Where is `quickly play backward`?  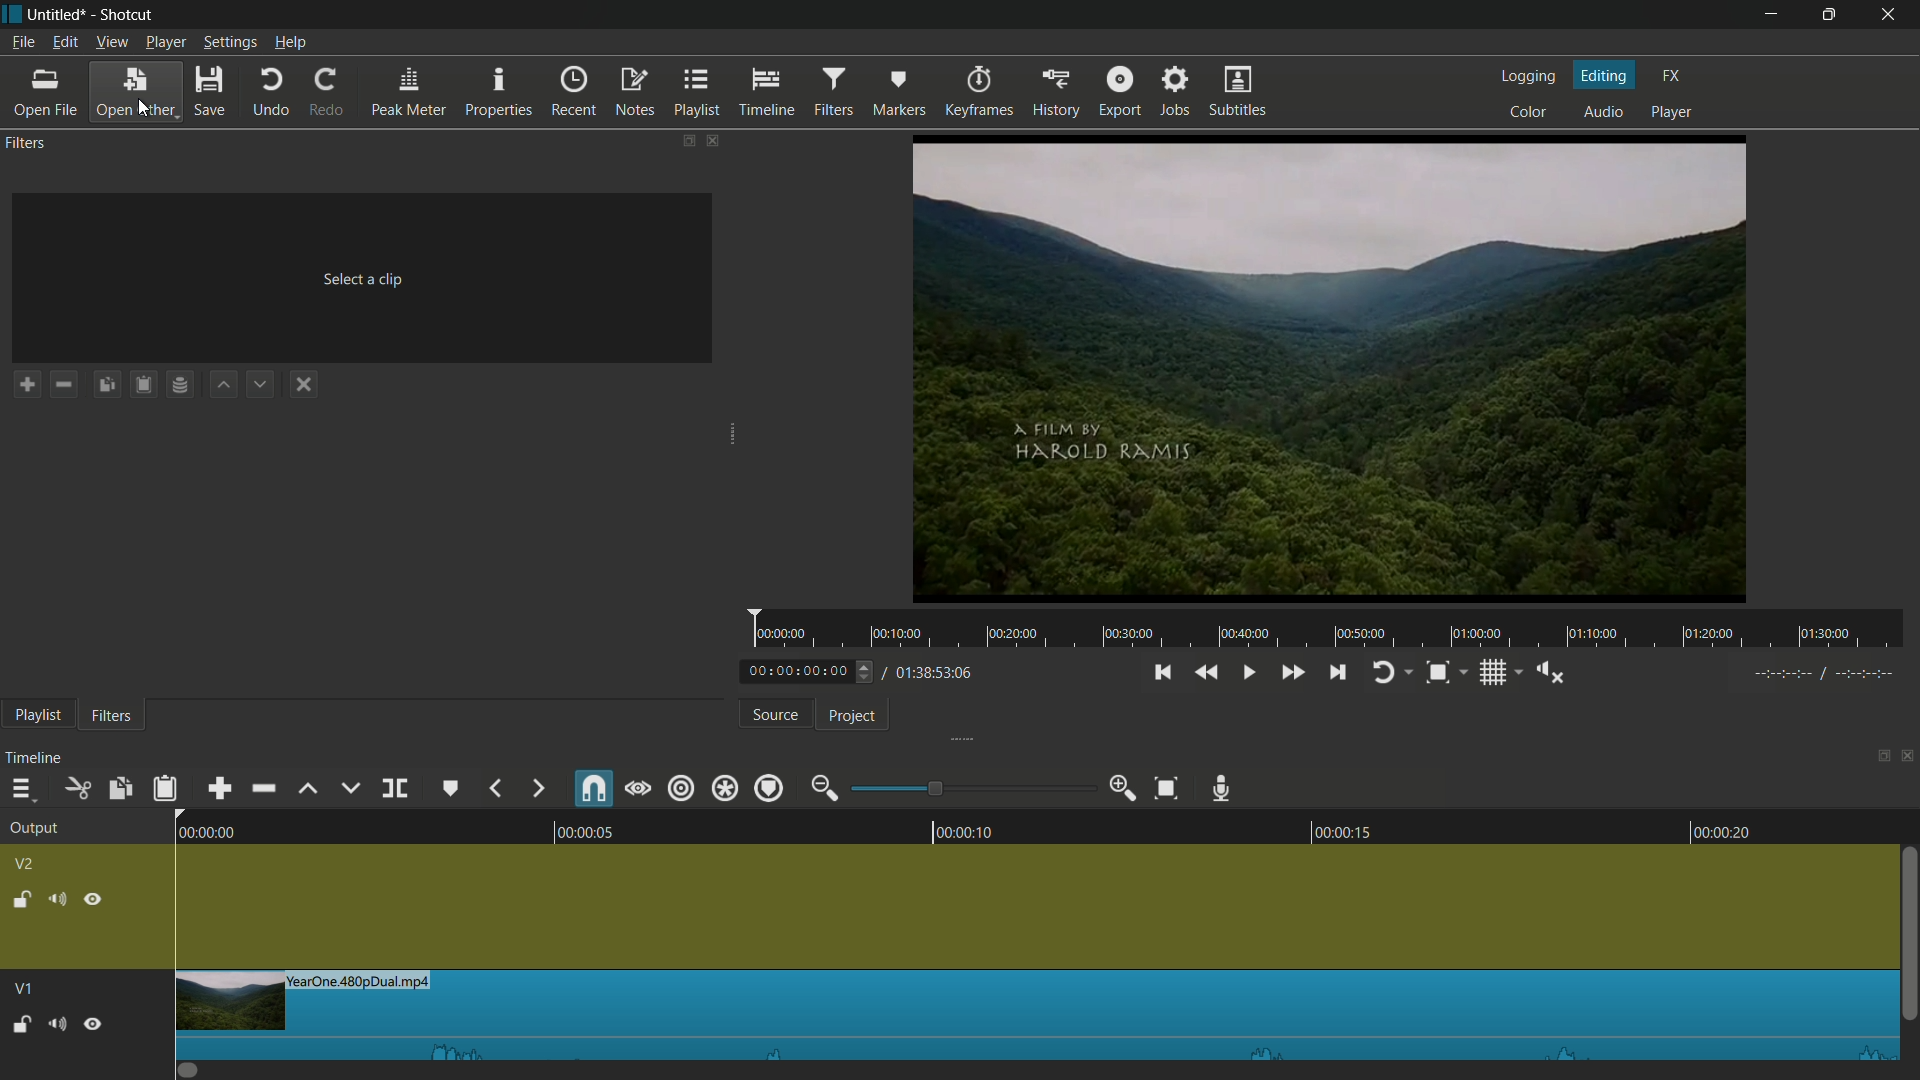 quickly play backward is located at coordinates (1207, 672).